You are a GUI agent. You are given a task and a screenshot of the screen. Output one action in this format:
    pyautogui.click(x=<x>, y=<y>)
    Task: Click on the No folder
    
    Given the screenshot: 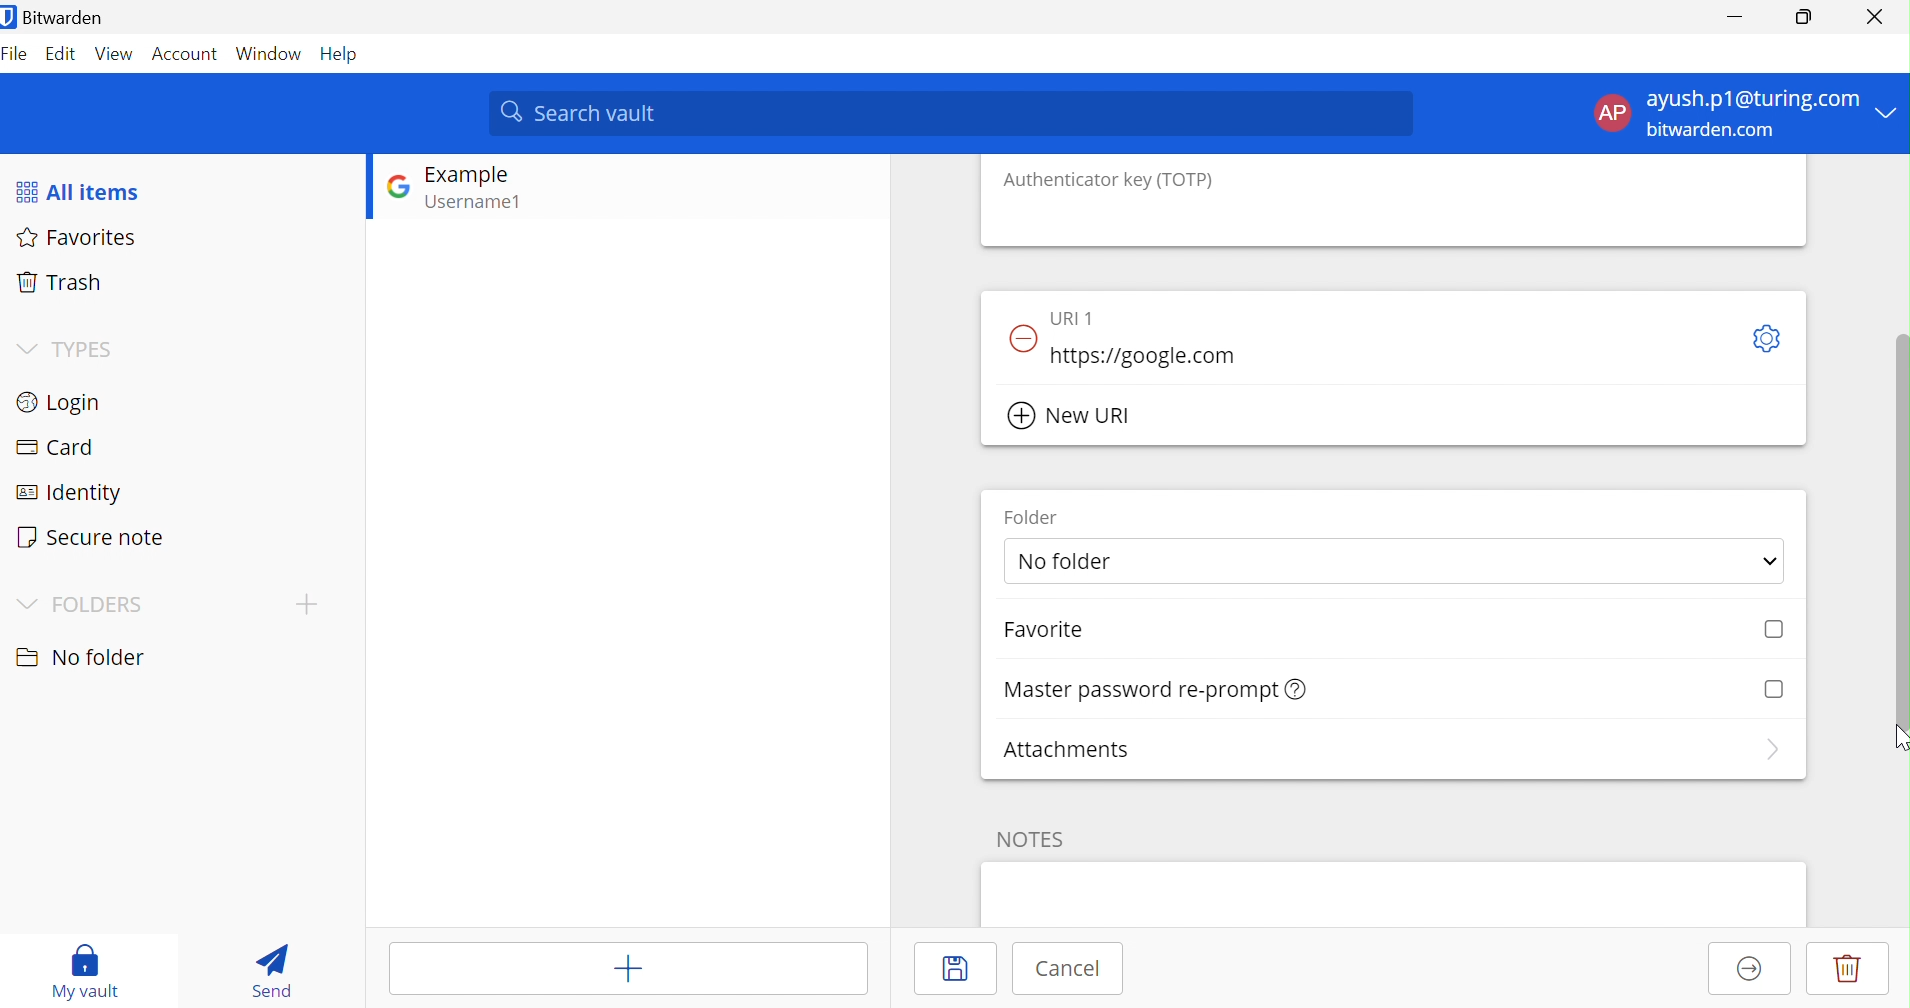 What is the action you would take?
    pyautogui.click(x=1071, y=560)
    